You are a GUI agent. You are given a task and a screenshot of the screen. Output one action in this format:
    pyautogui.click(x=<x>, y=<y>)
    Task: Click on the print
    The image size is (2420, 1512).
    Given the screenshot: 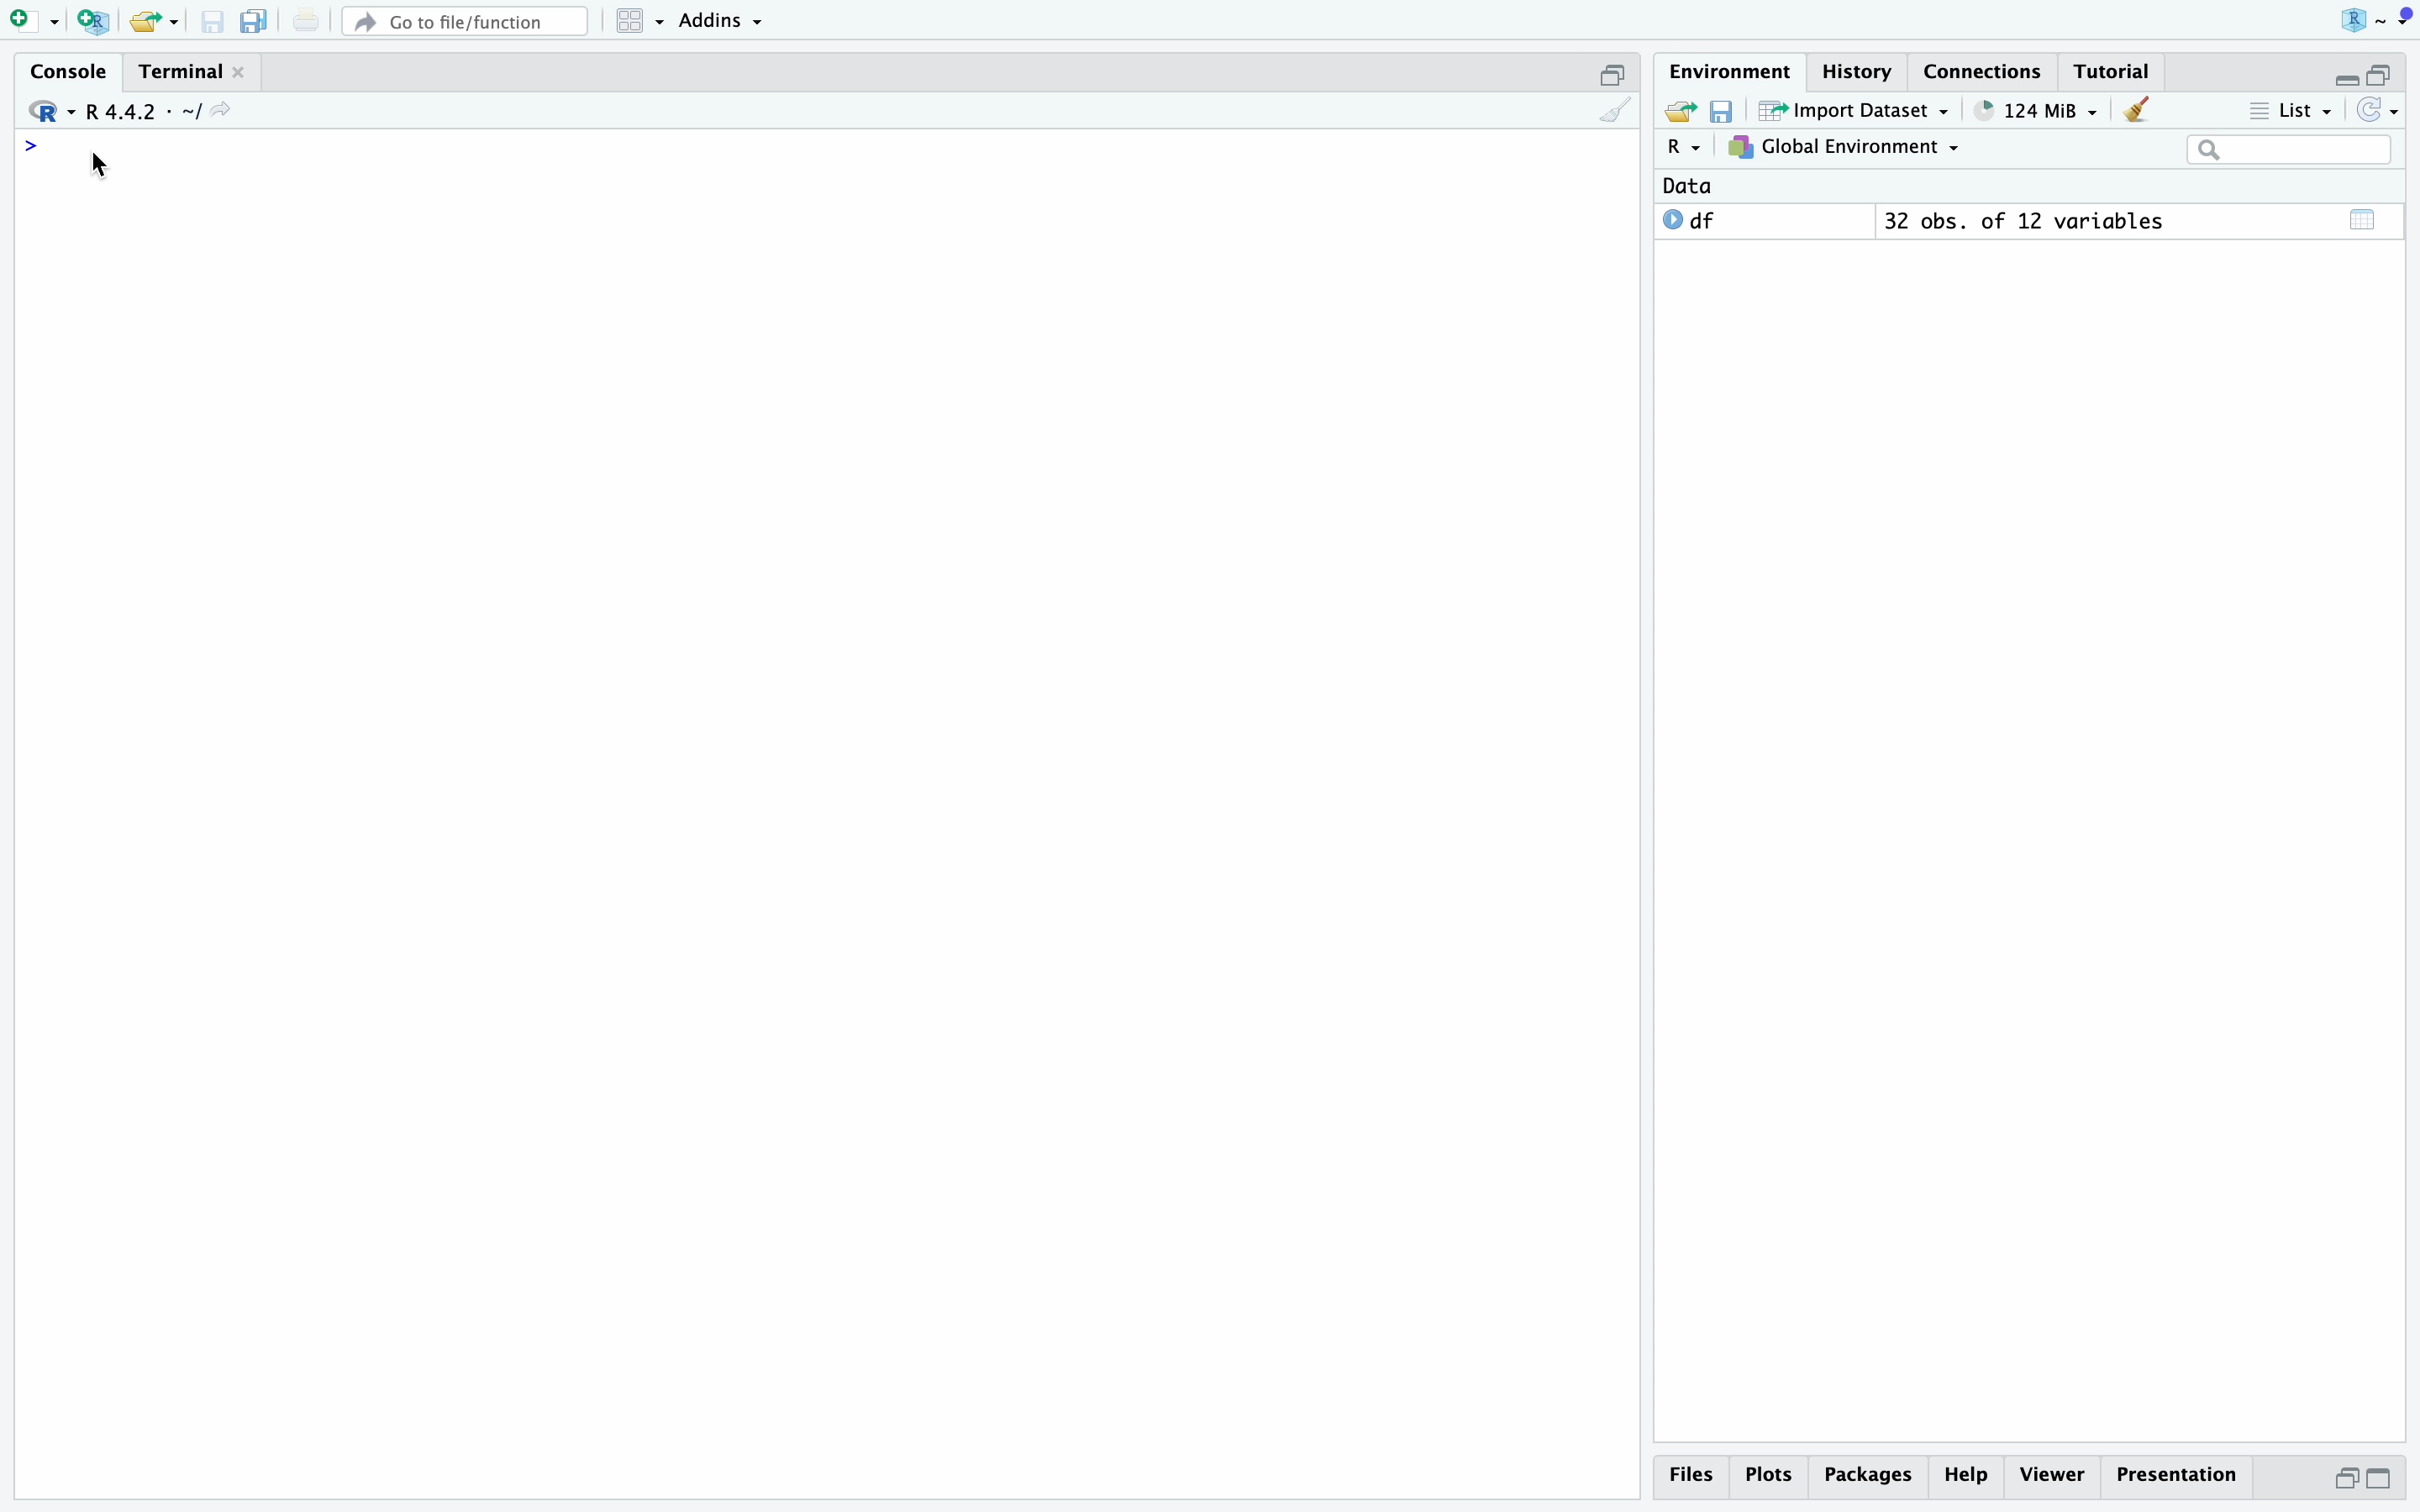 What is the action you would take?
    pyautogui.click(x=306, y=19)
    